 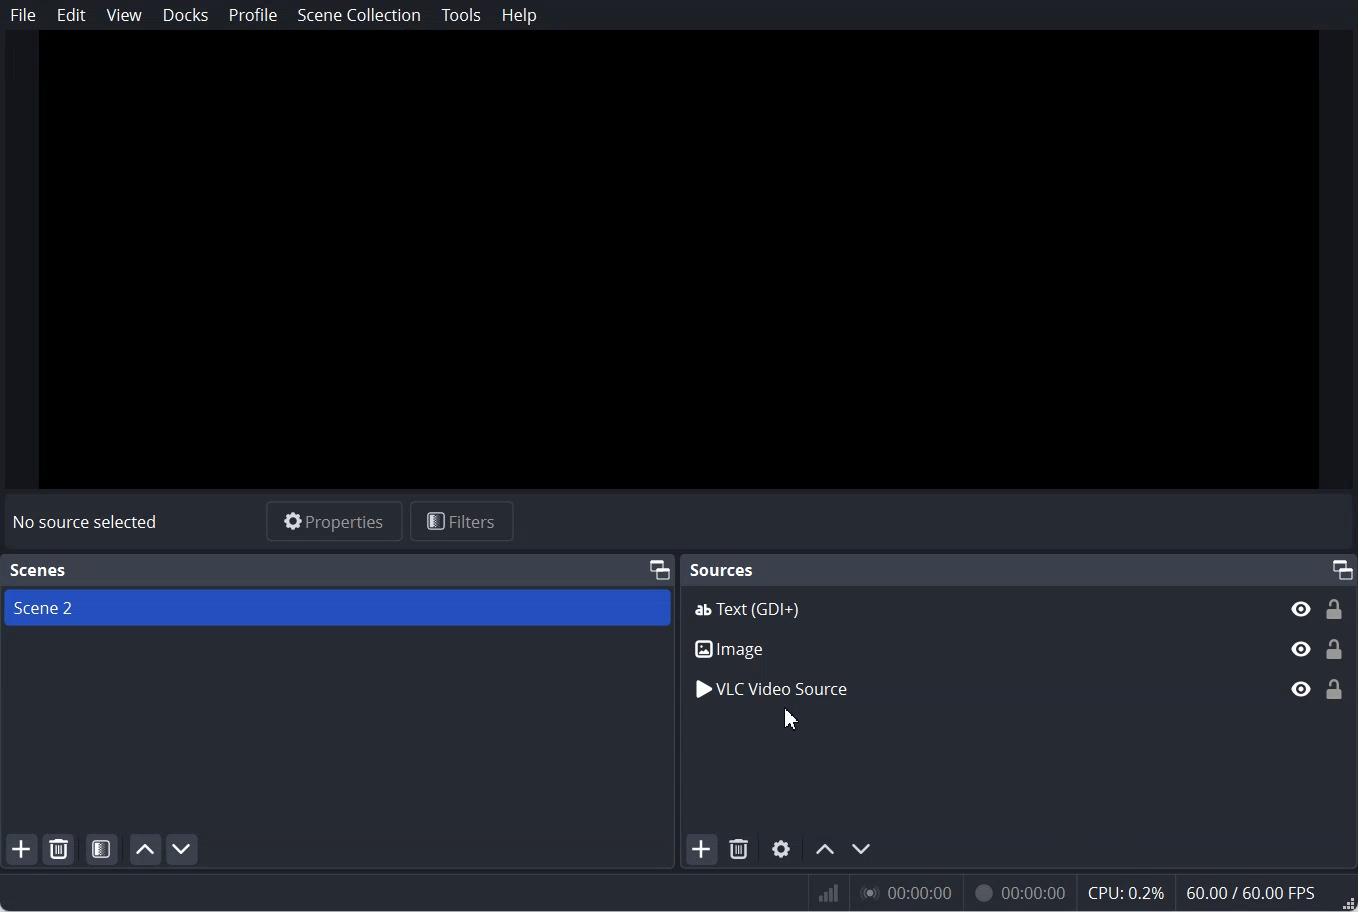 What do you see at coordinates (792, 720) in the screenshot?
I see `Cursor` at bounding box center [792, 720].